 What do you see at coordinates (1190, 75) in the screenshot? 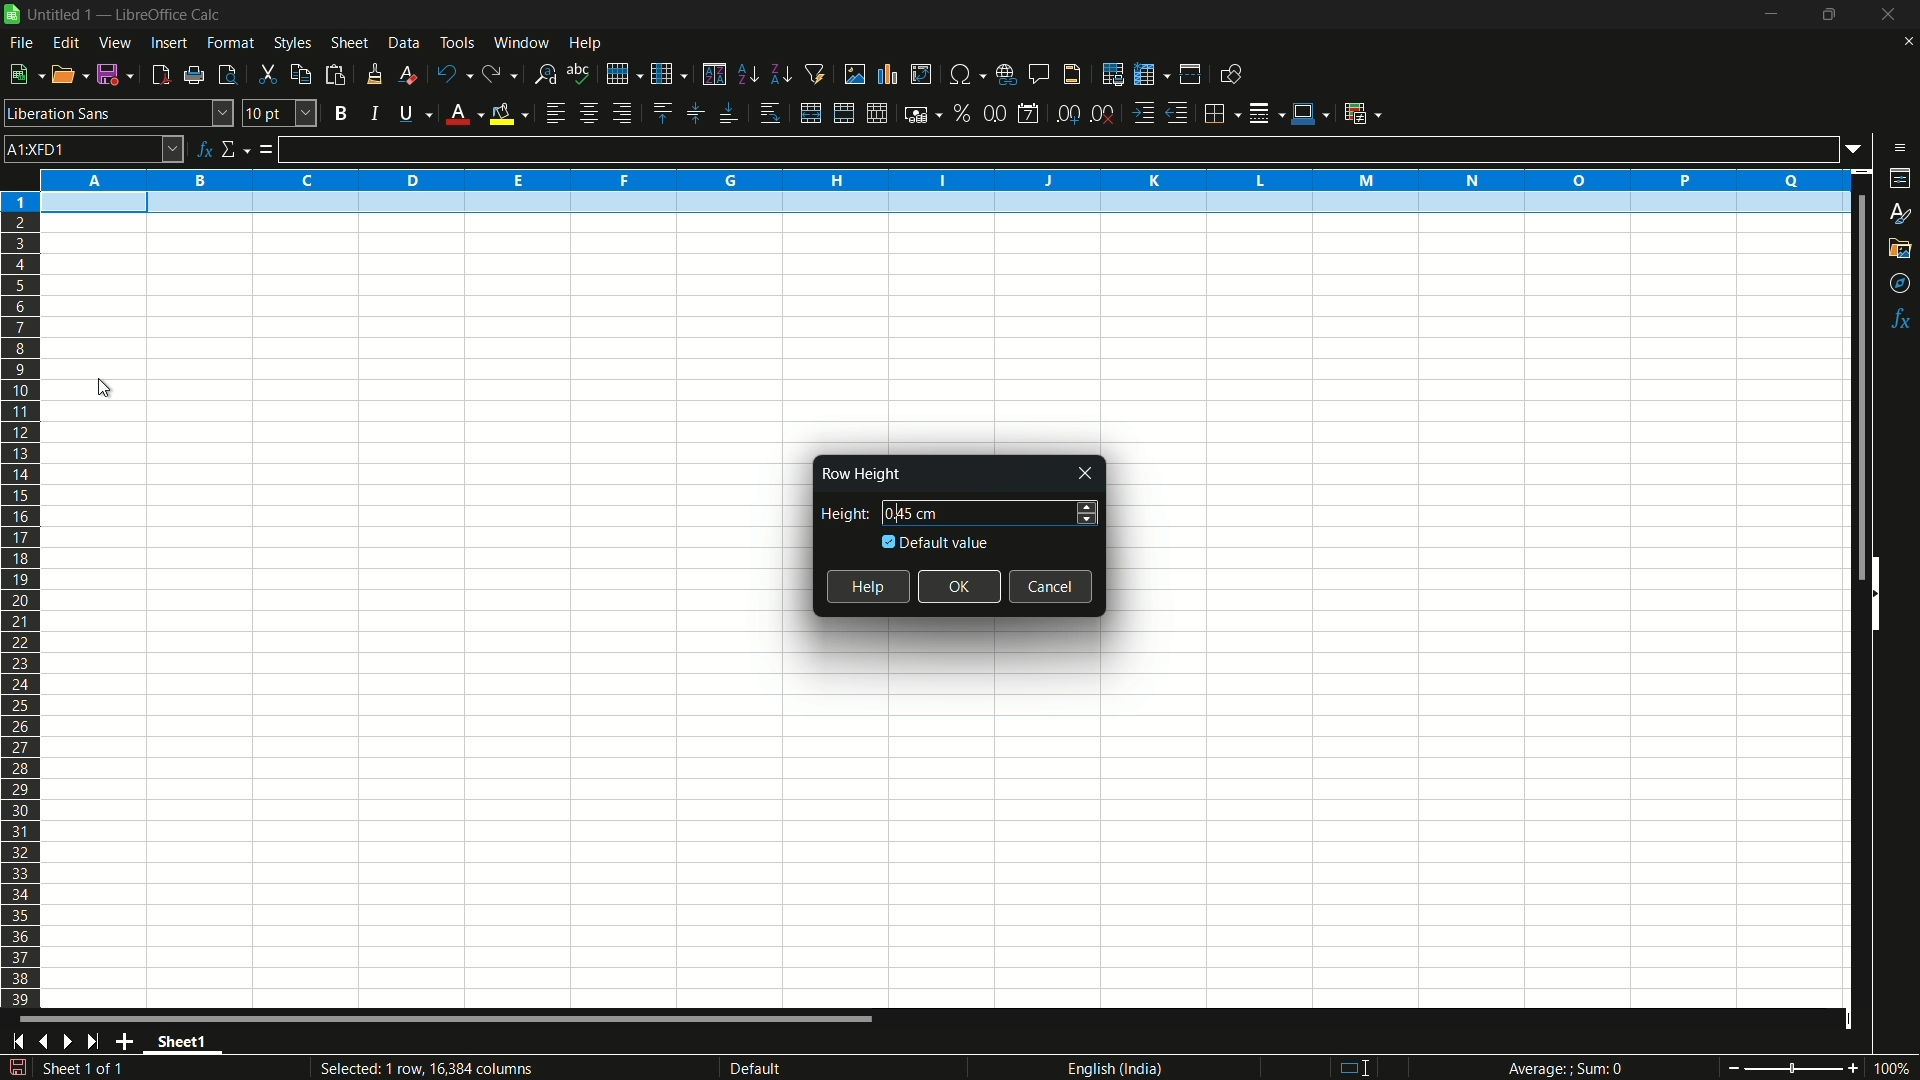
I see `split window` at bounding box center [1190, 75].